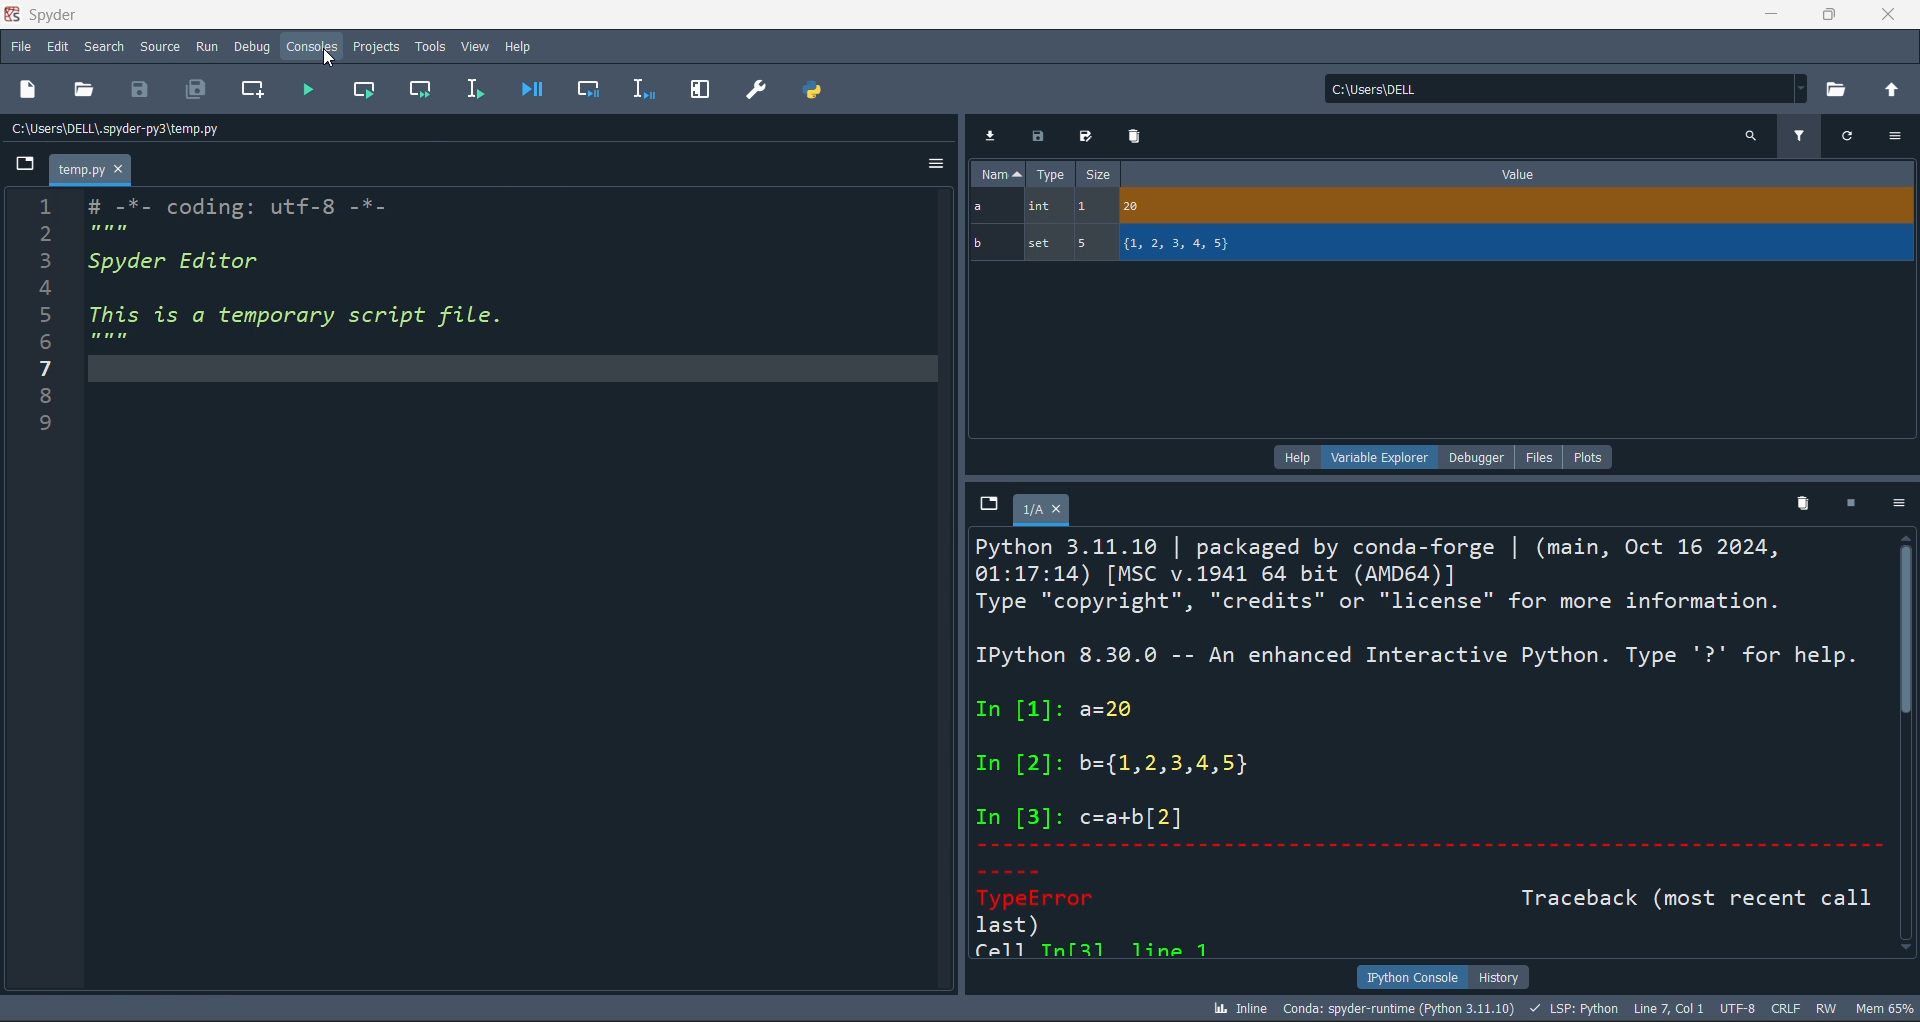  I want to click on mem 65%, so click(1888, 1009).